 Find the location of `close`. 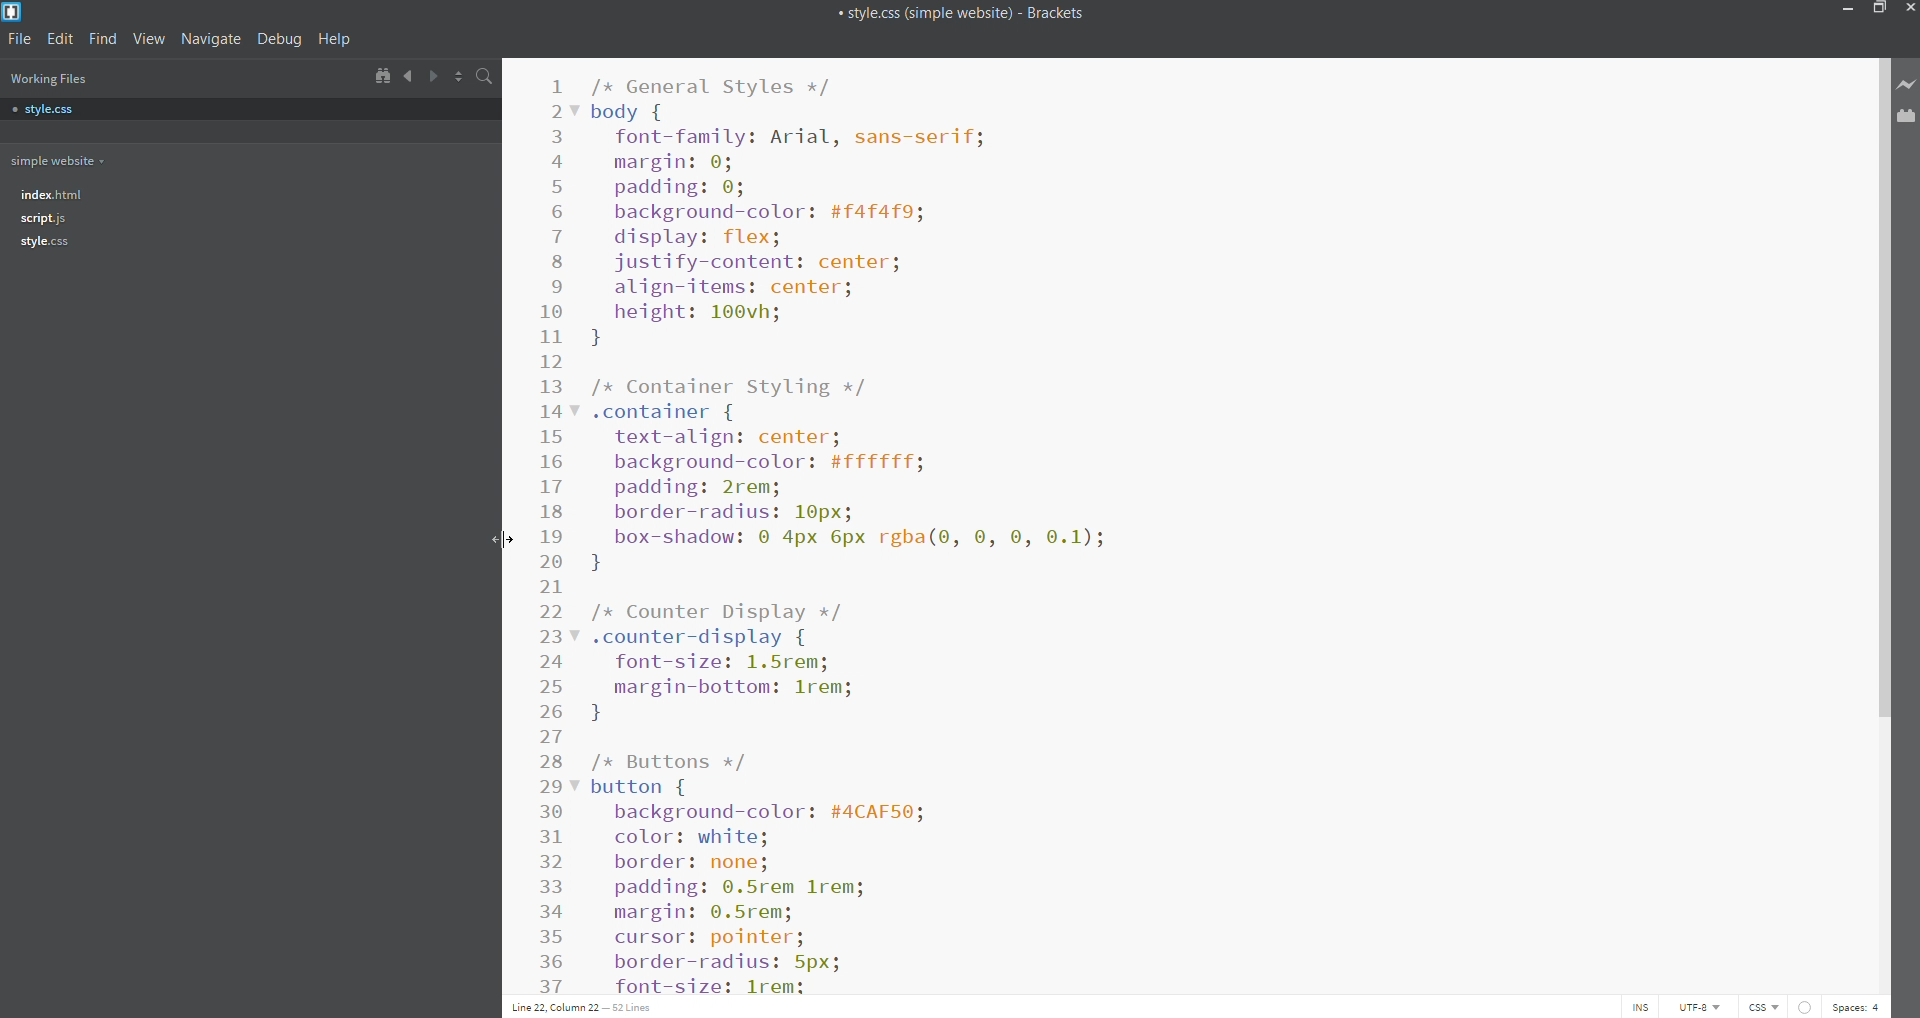

close is located at coordinates (1908, 8).